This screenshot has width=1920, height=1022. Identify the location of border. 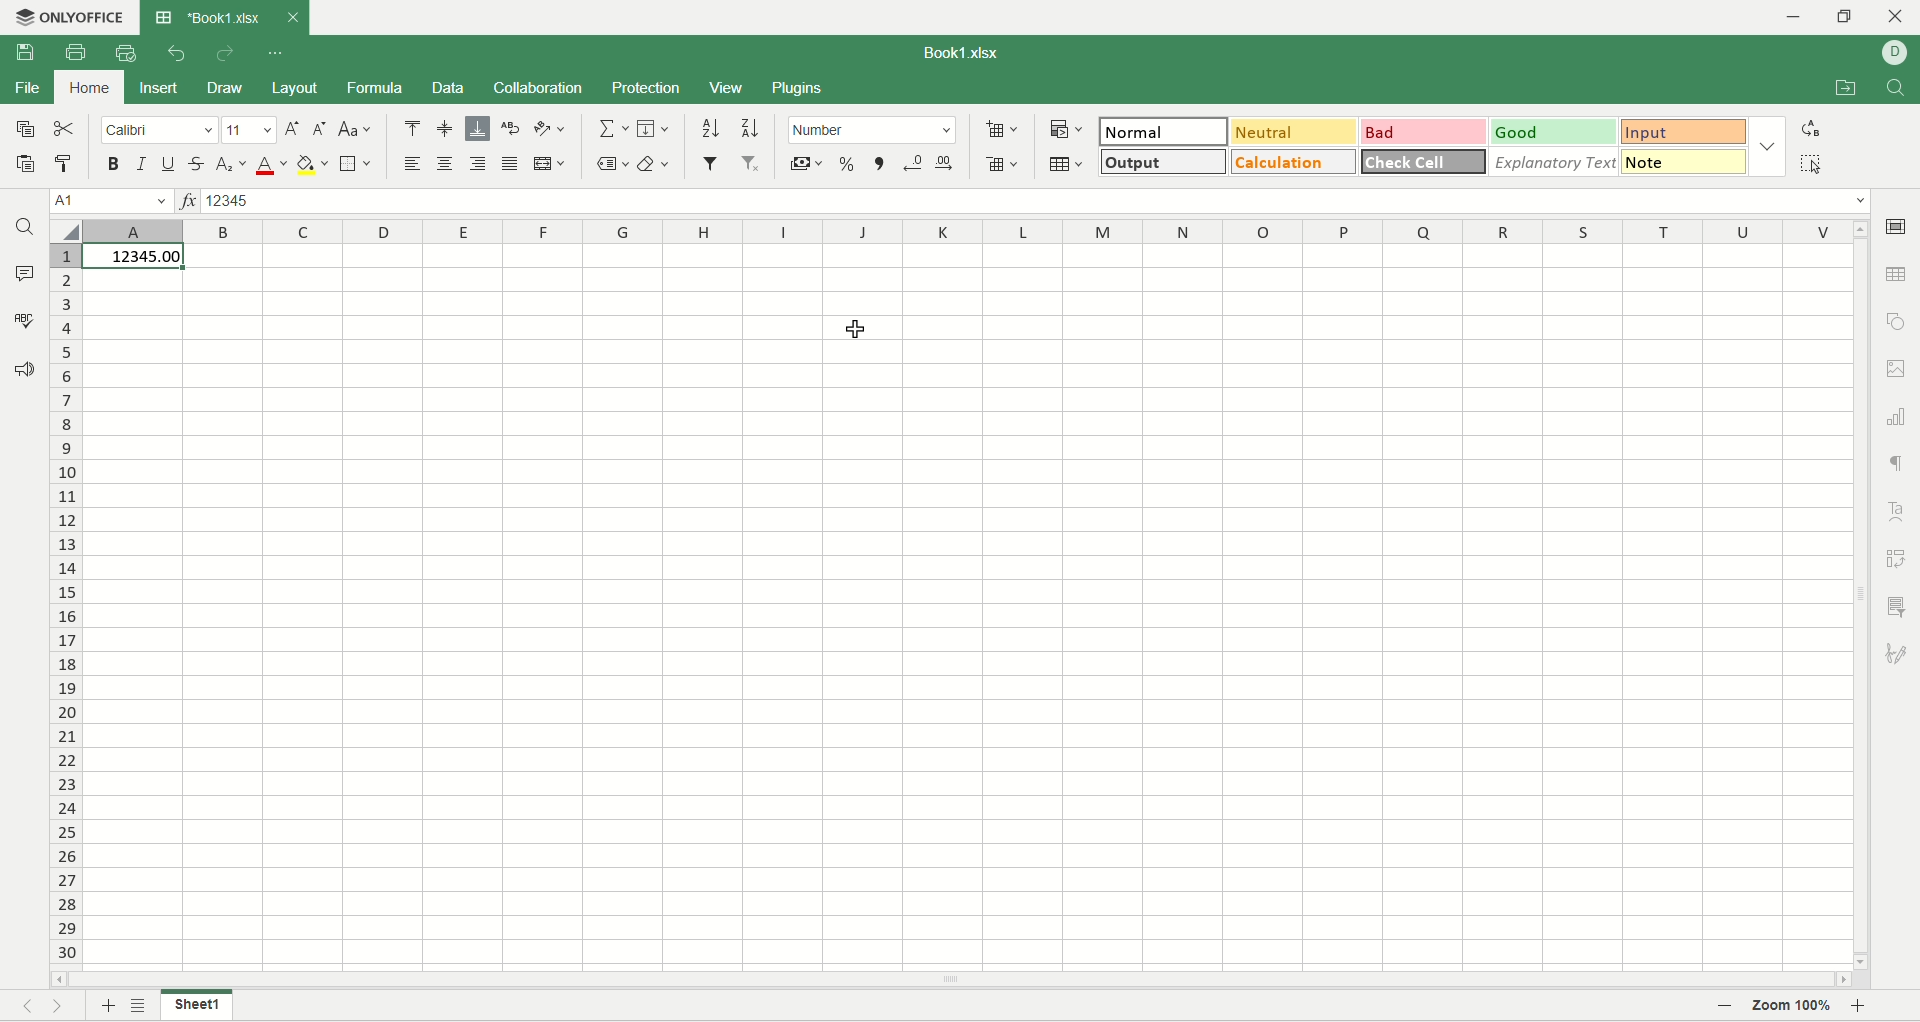
(356, 165).